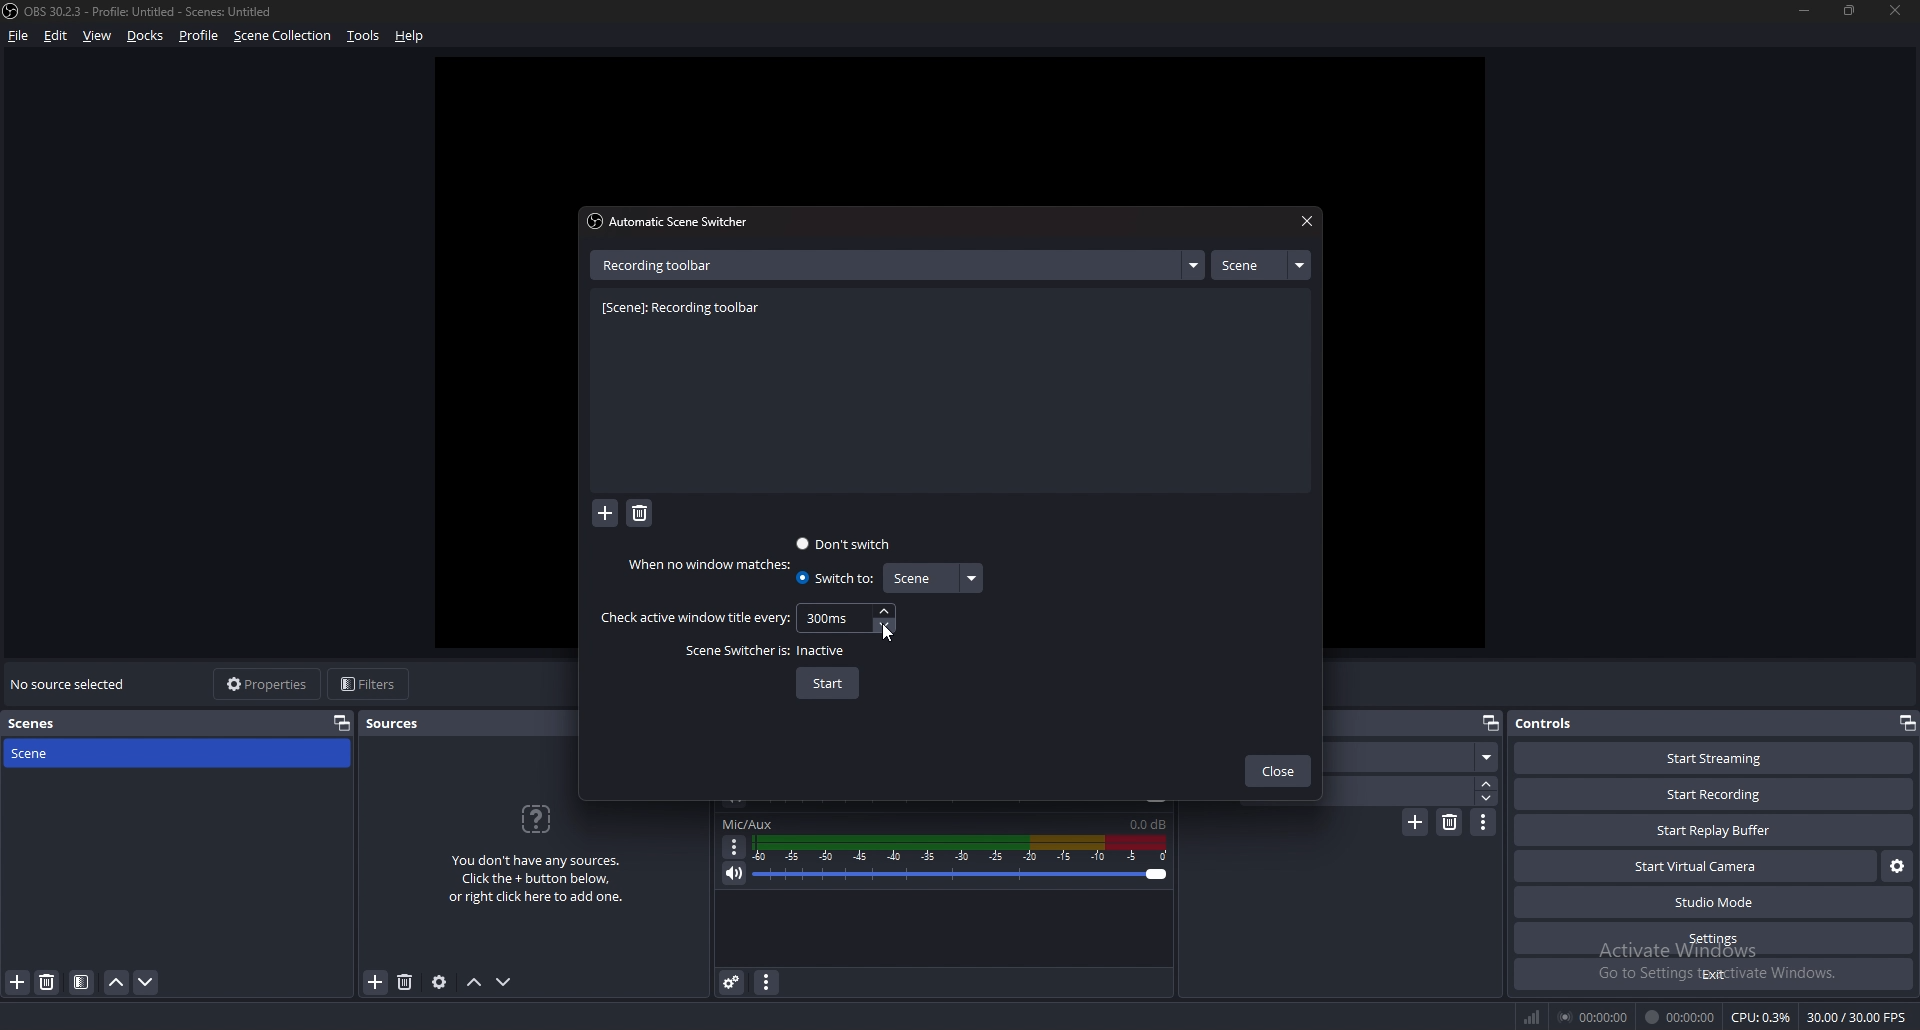  I want to click on cursor, so click(886, 631).